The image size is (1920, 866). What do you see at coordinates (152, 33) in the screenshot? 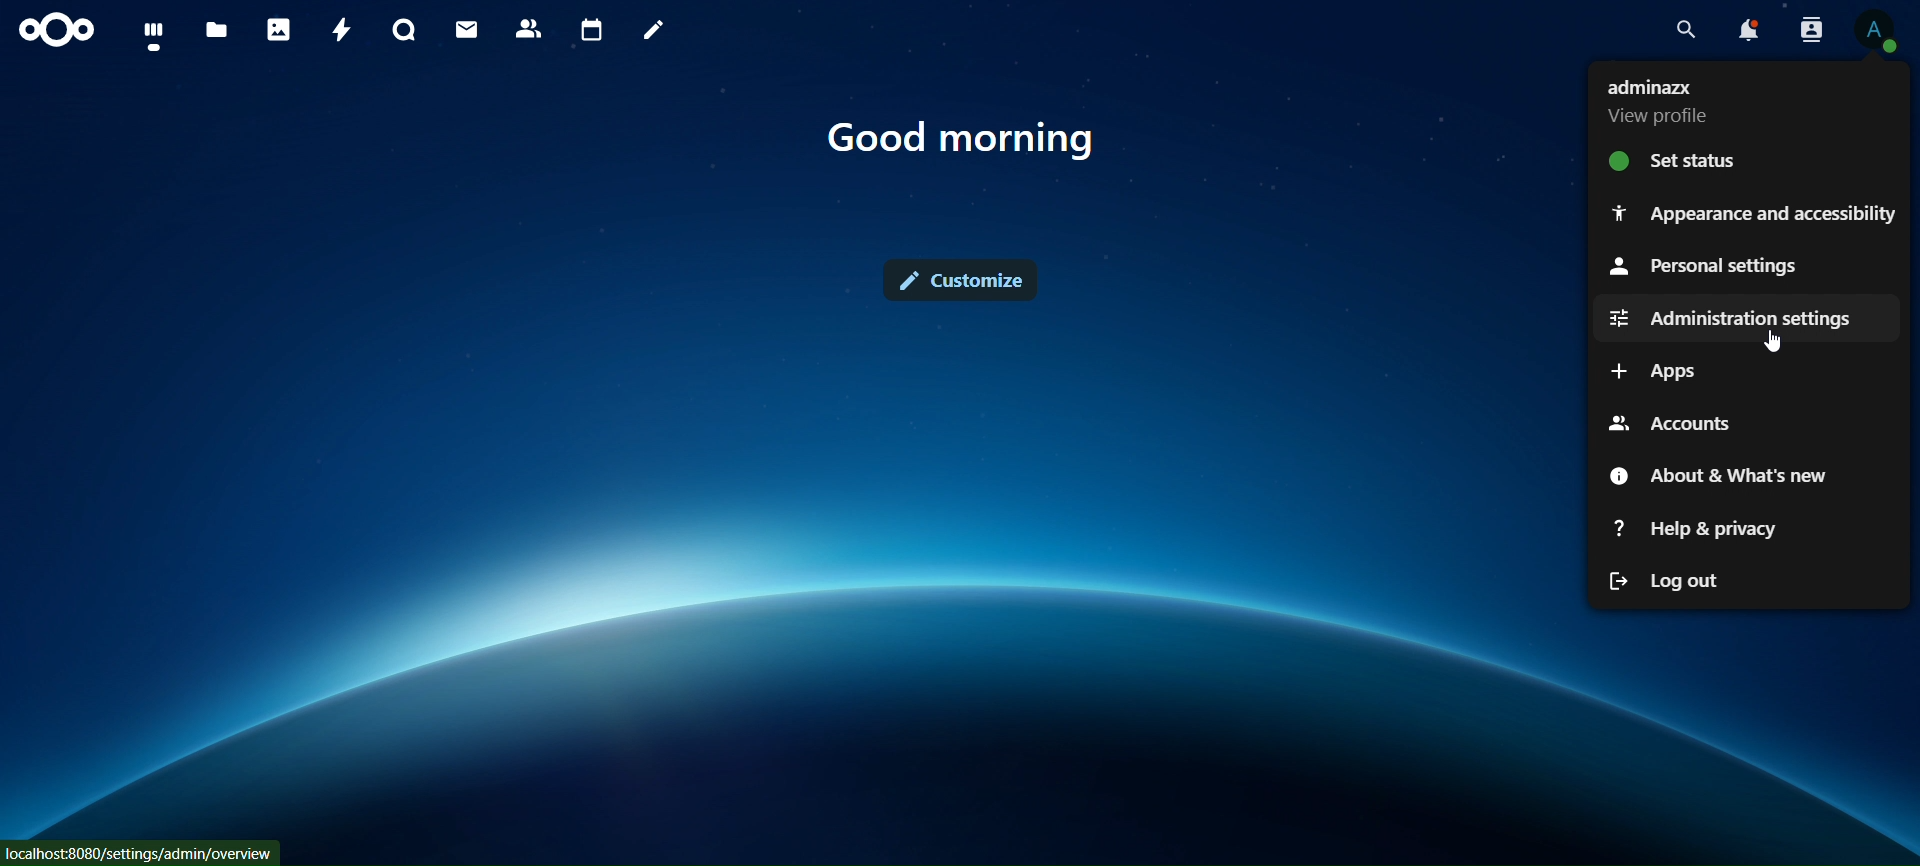
I see `dashboard` at bounding box center [152, 33].